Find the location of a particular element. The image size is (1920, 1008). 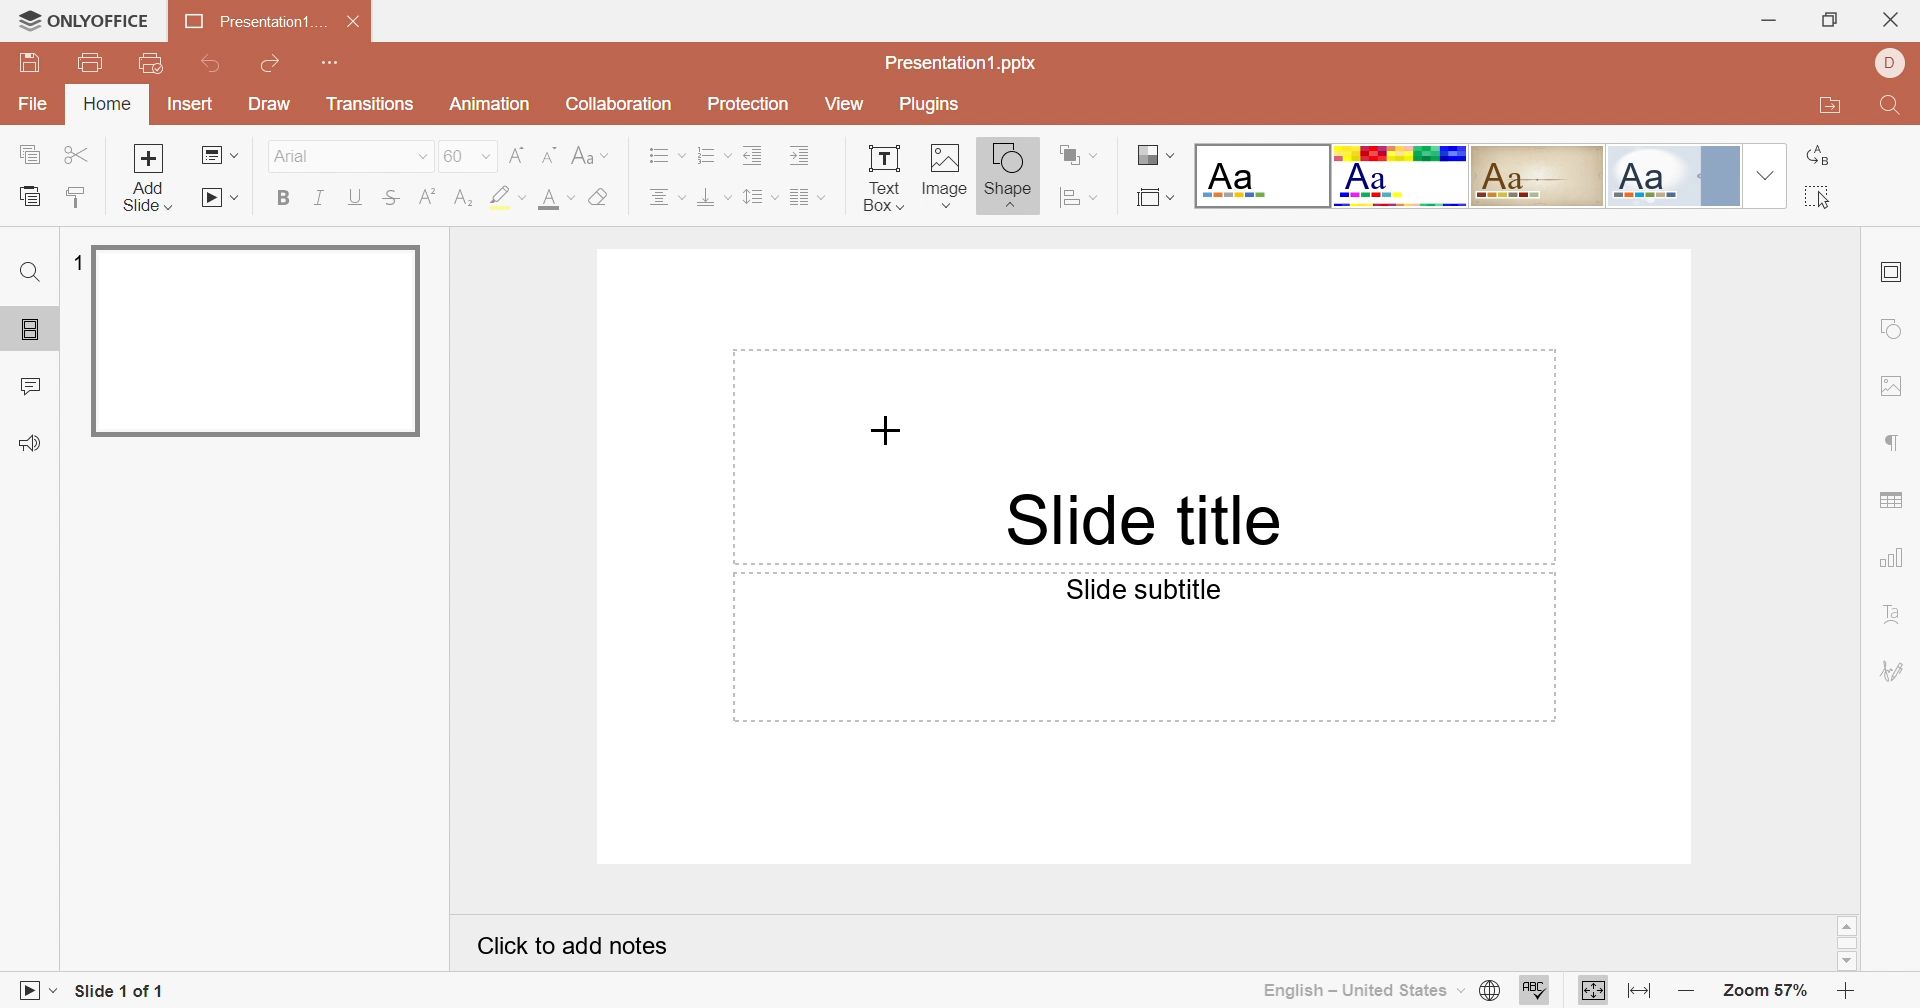

Slide title is located at coordinates (1139, 518).